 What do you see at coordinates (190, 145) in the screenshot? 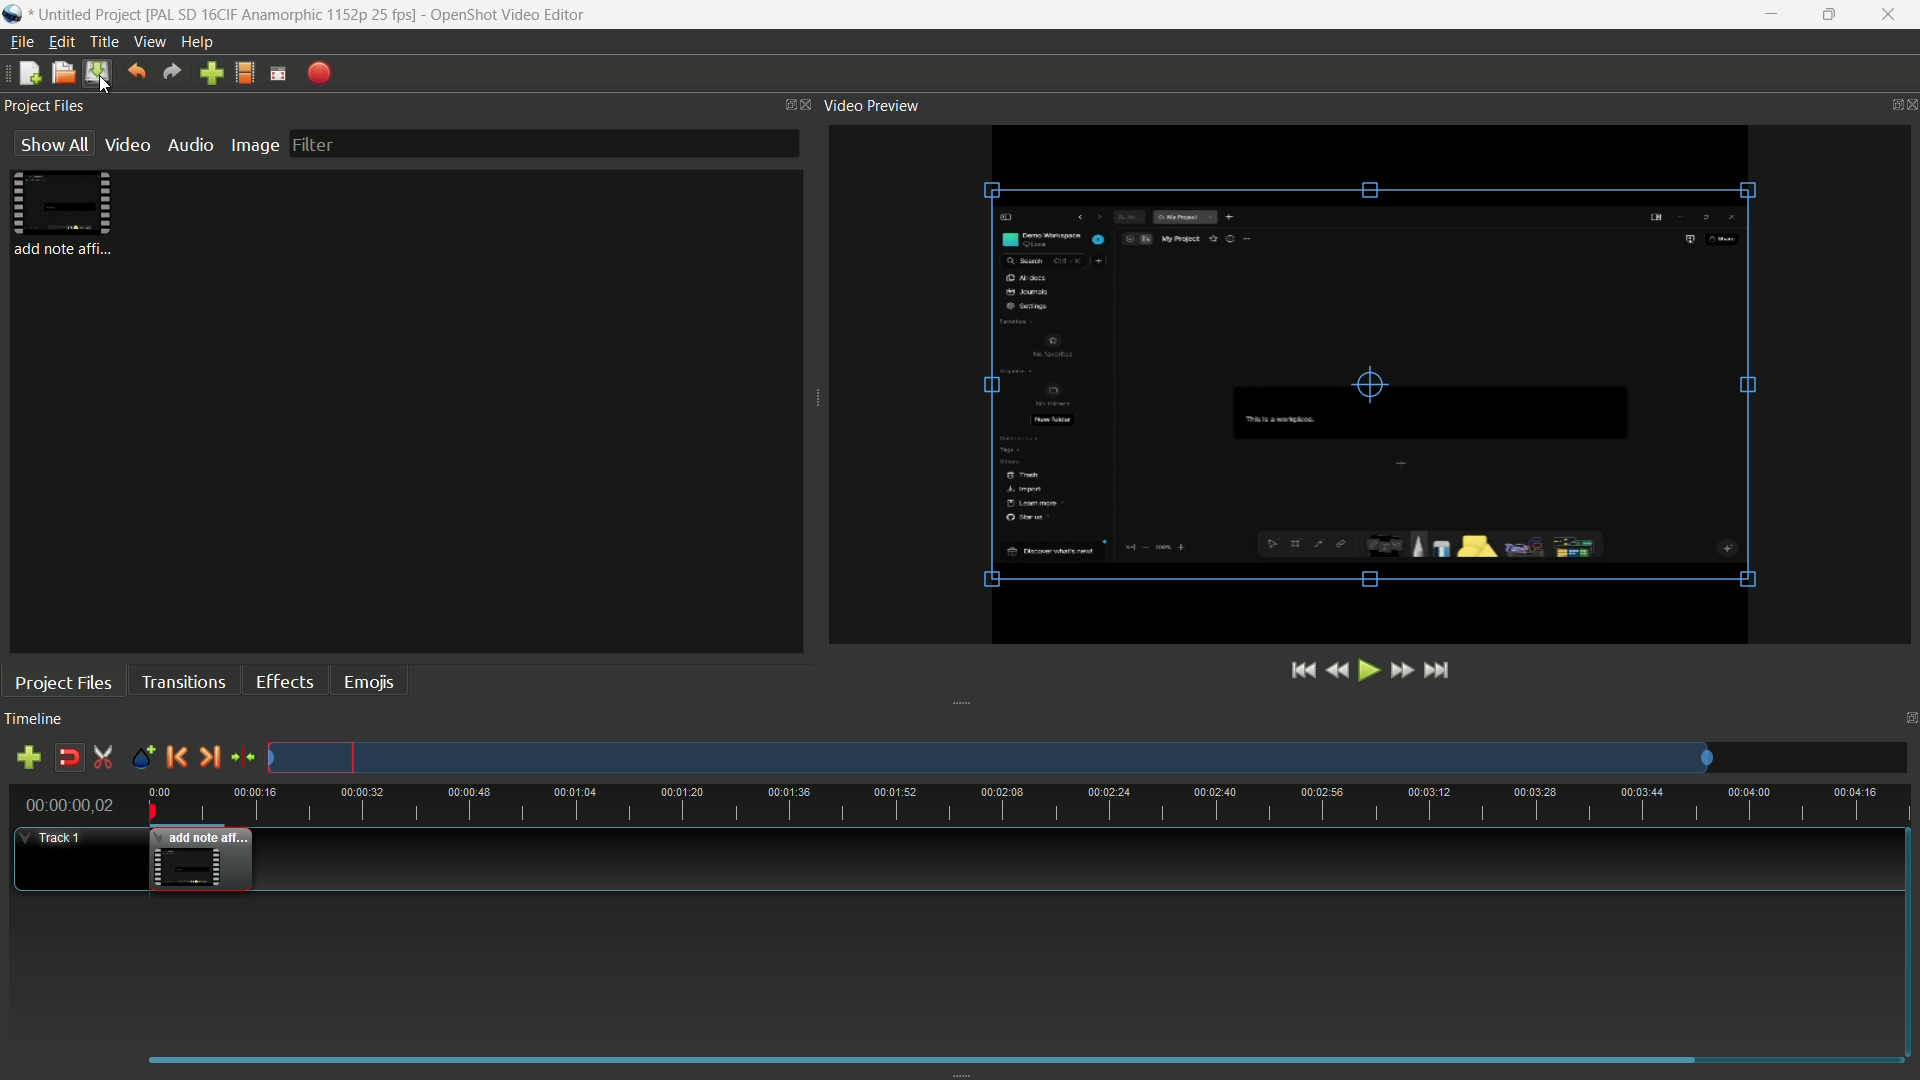
I see `audio` at bounding box center [190, 145].